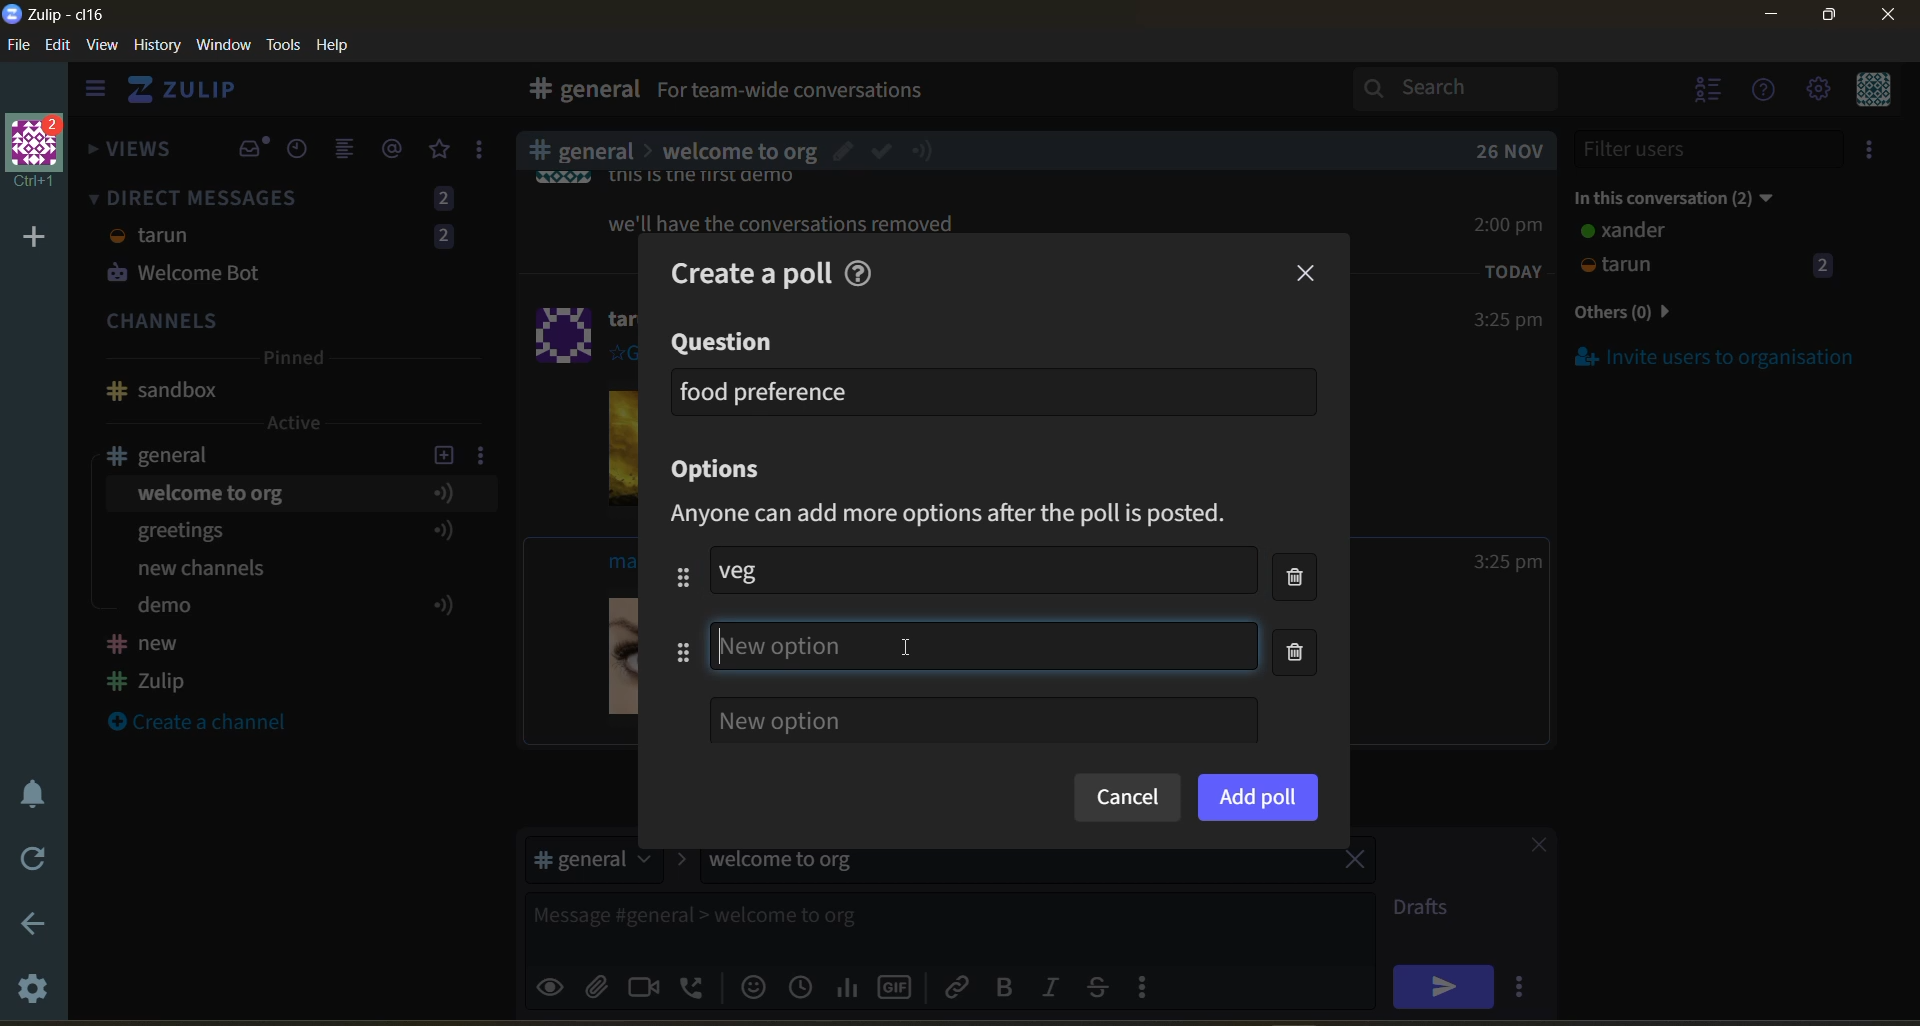 The image size is (1920, 1026). I want to click on topics, so click(289, 553).